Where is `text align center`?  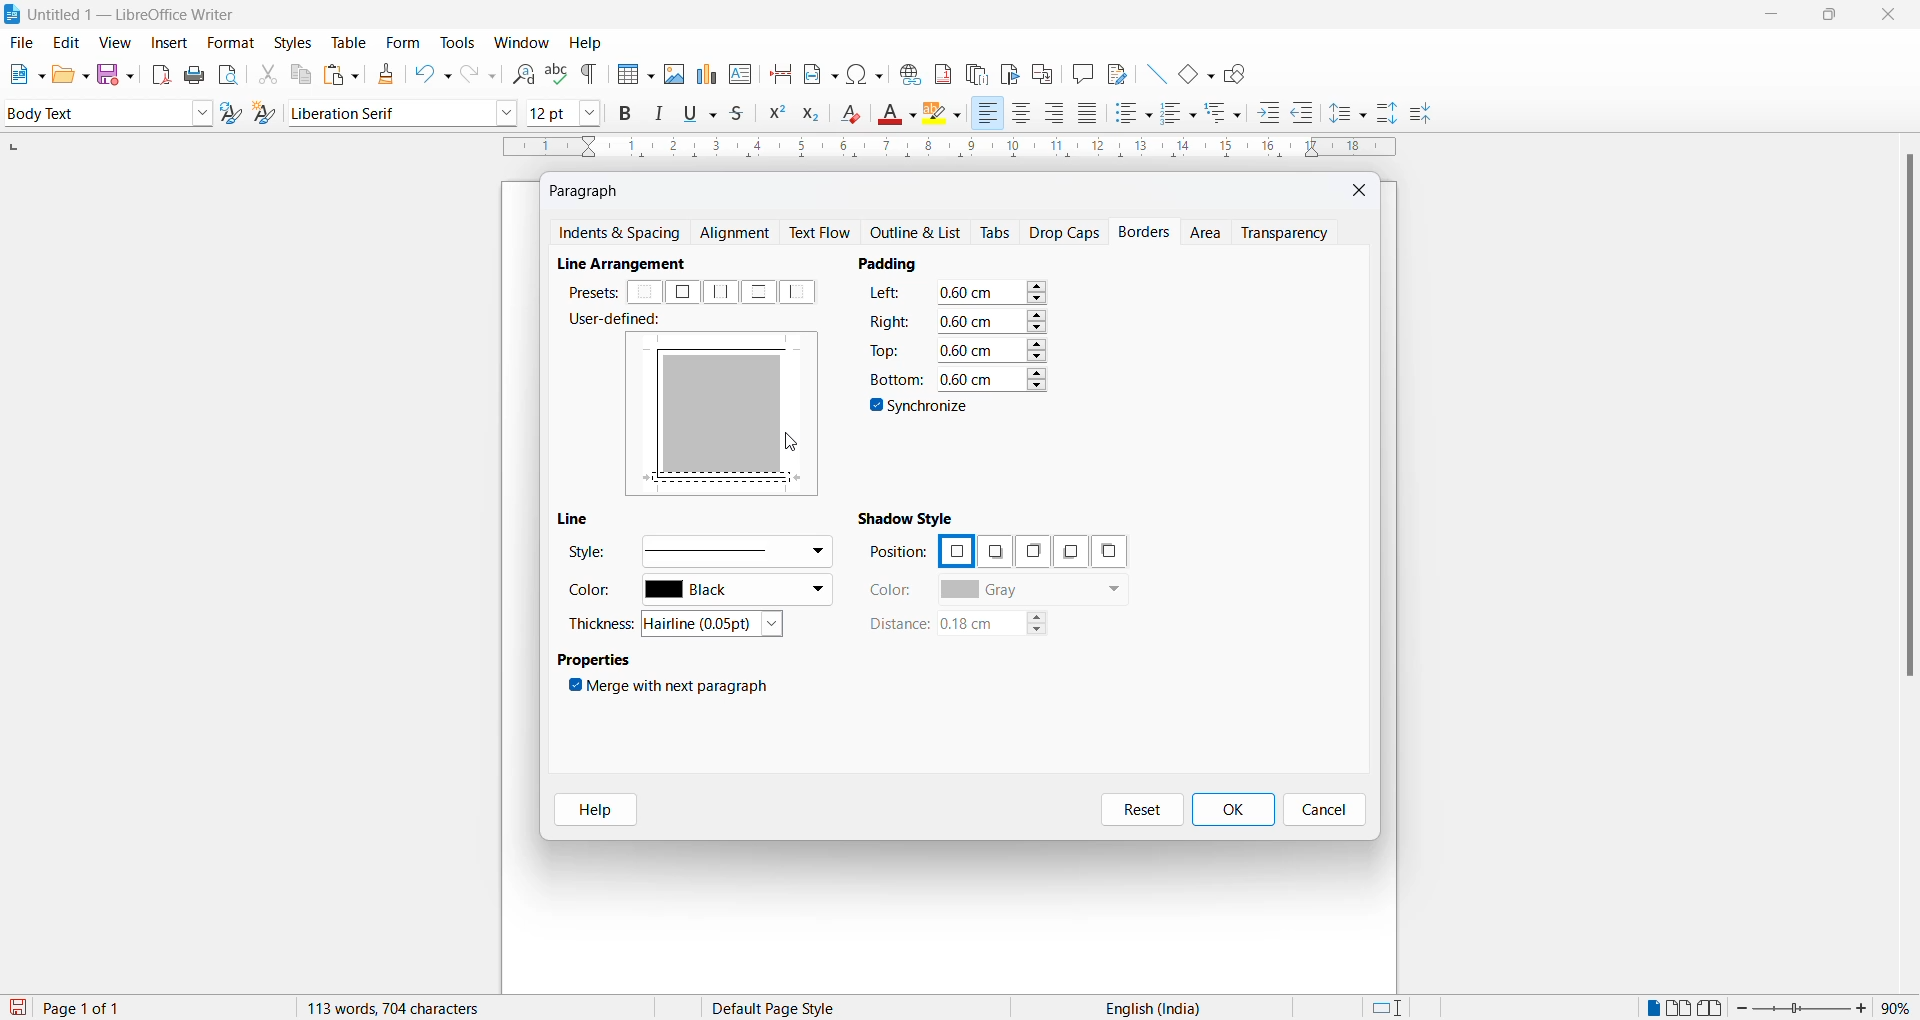
text align center is located at coordinates (1022, 114).